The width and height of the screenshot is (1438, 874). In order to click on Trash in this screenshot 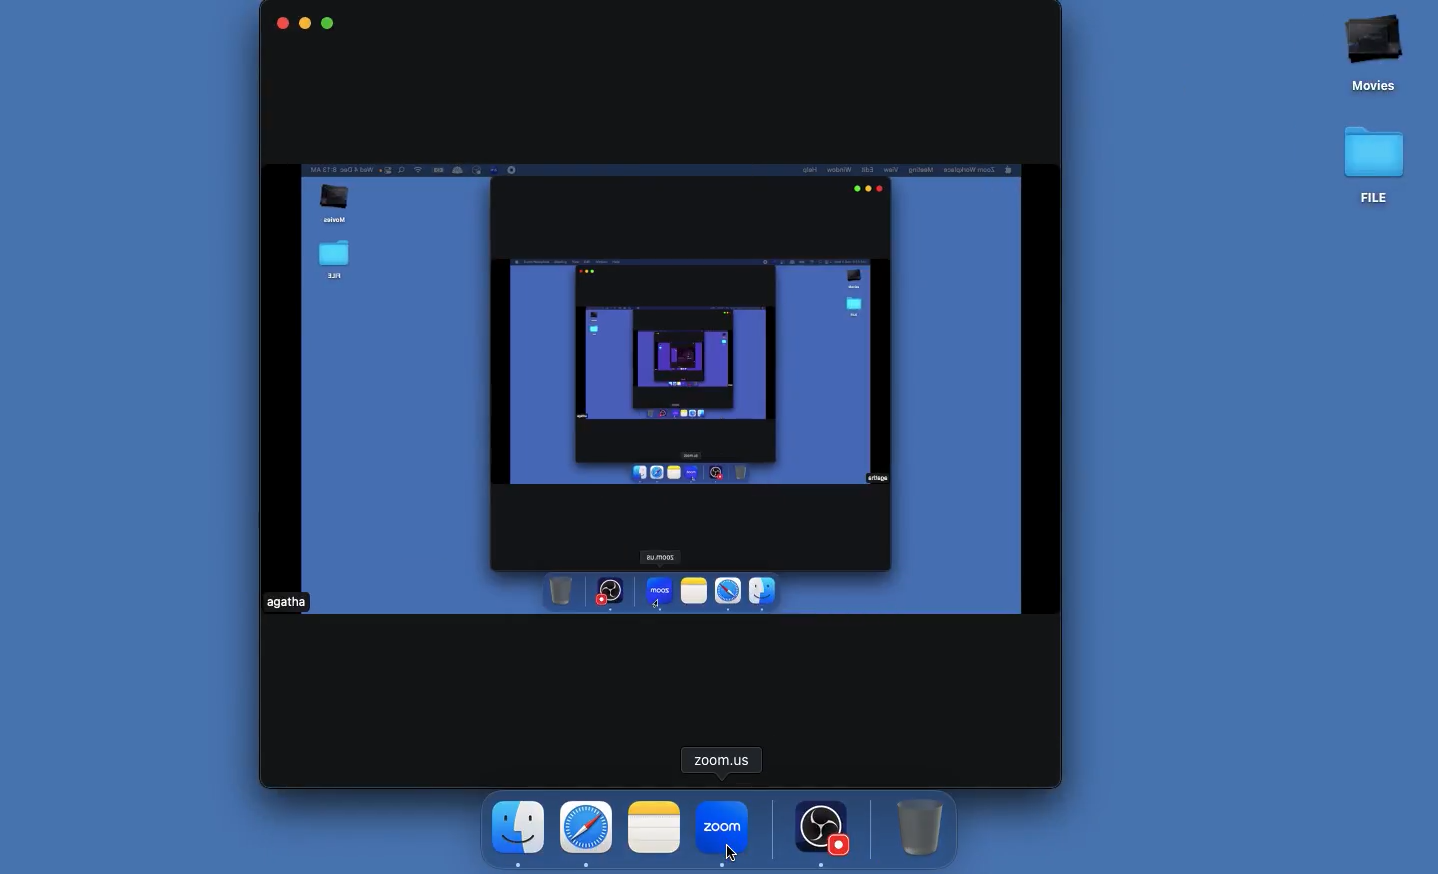, I will do `click(919, 825)`.